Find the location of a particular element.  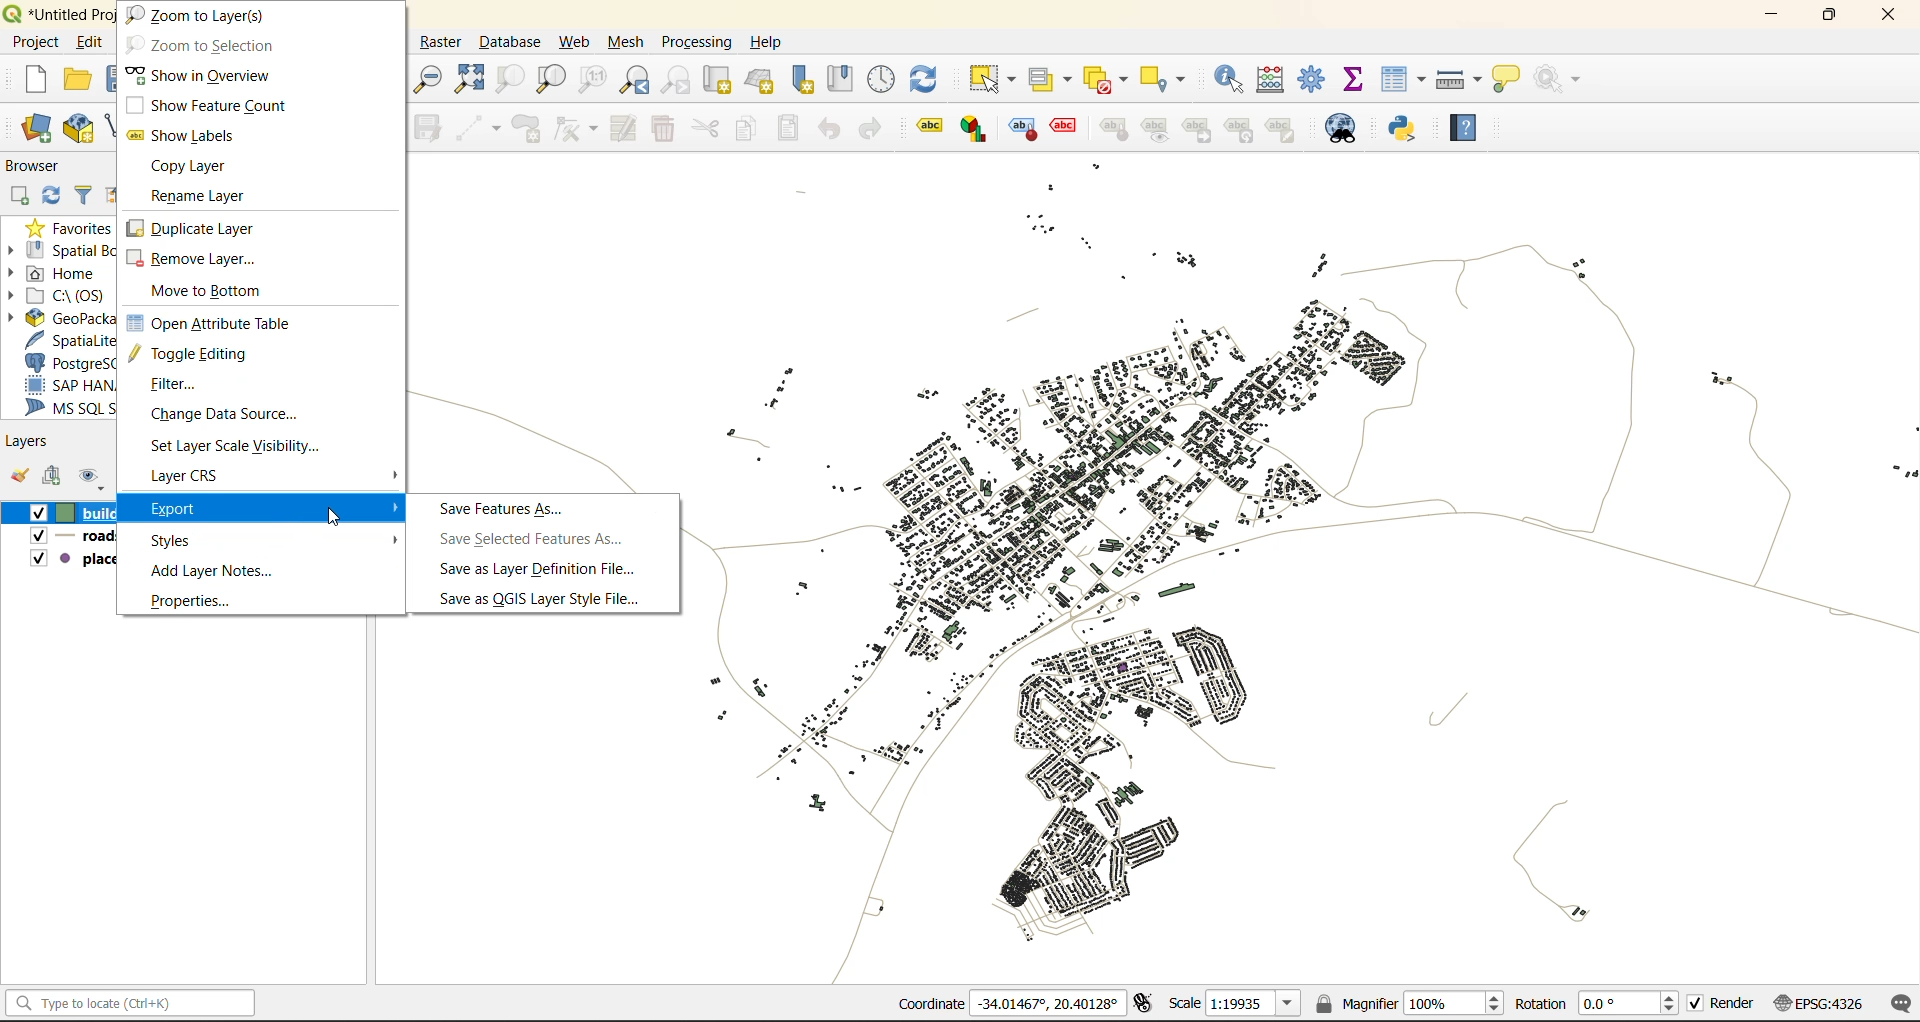

show tips is located at coordinates (1505, 81).